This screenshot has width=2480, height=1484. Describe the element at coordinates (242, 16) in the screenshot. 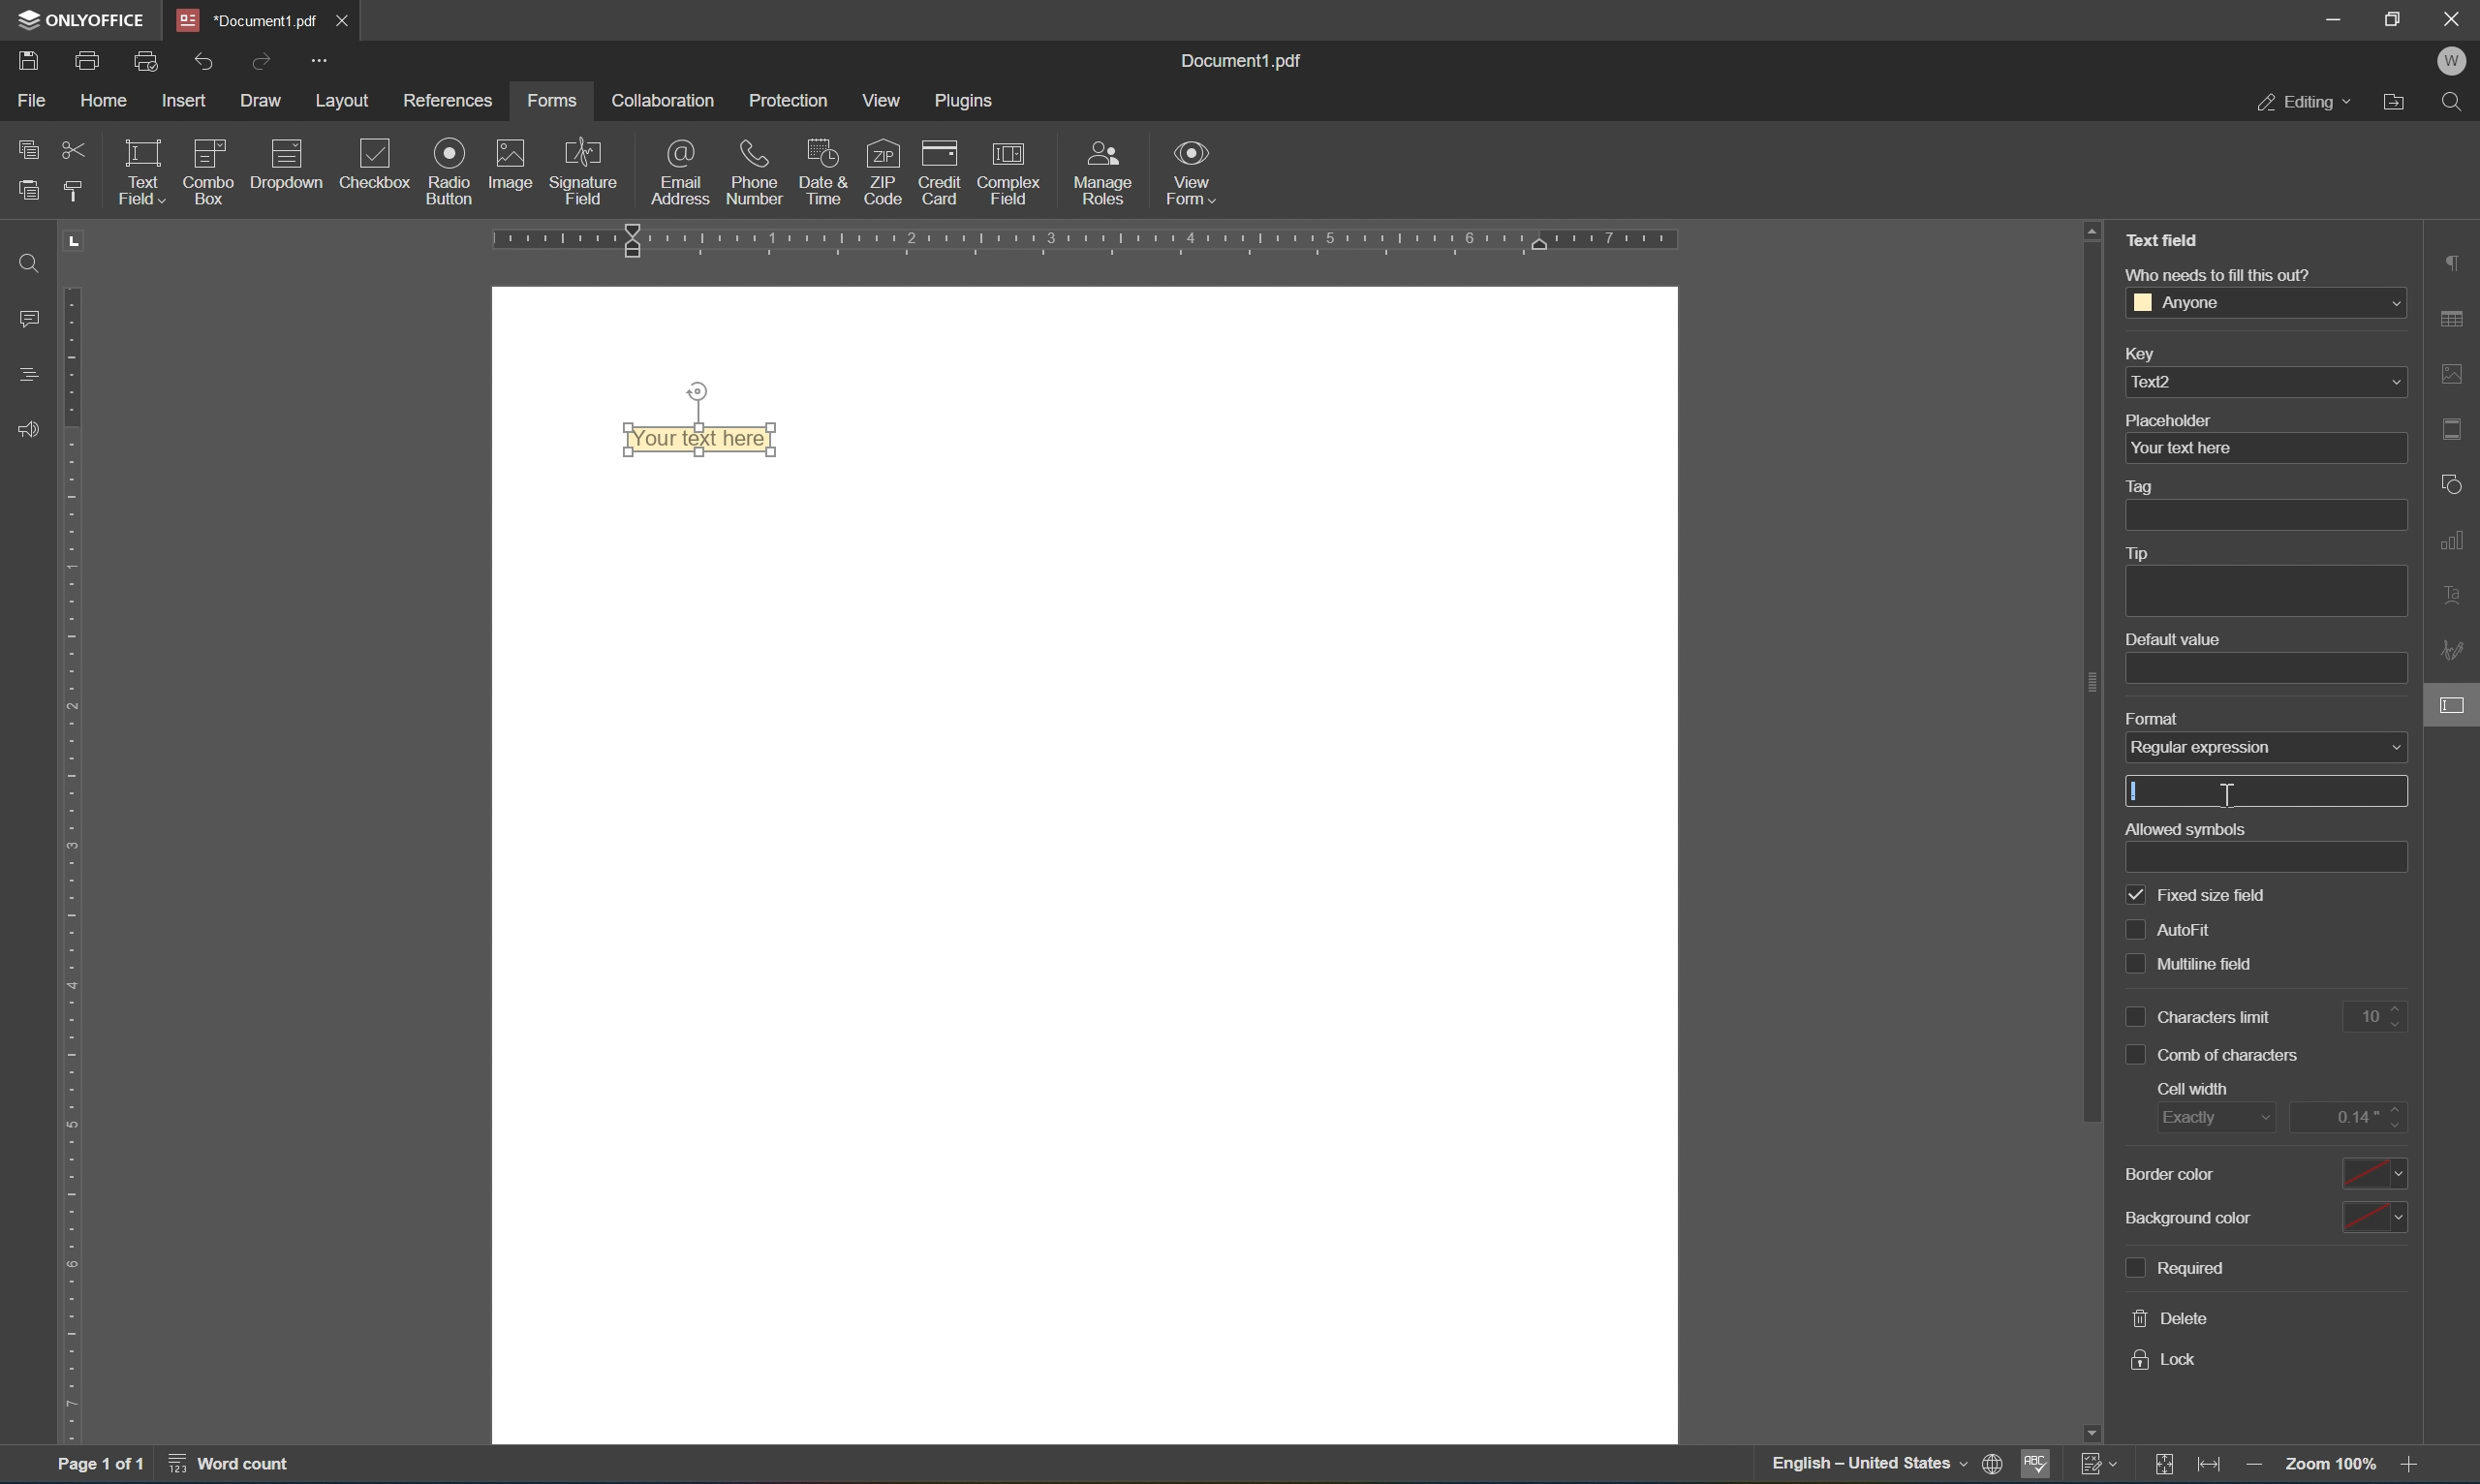

I see `document1` at that location.